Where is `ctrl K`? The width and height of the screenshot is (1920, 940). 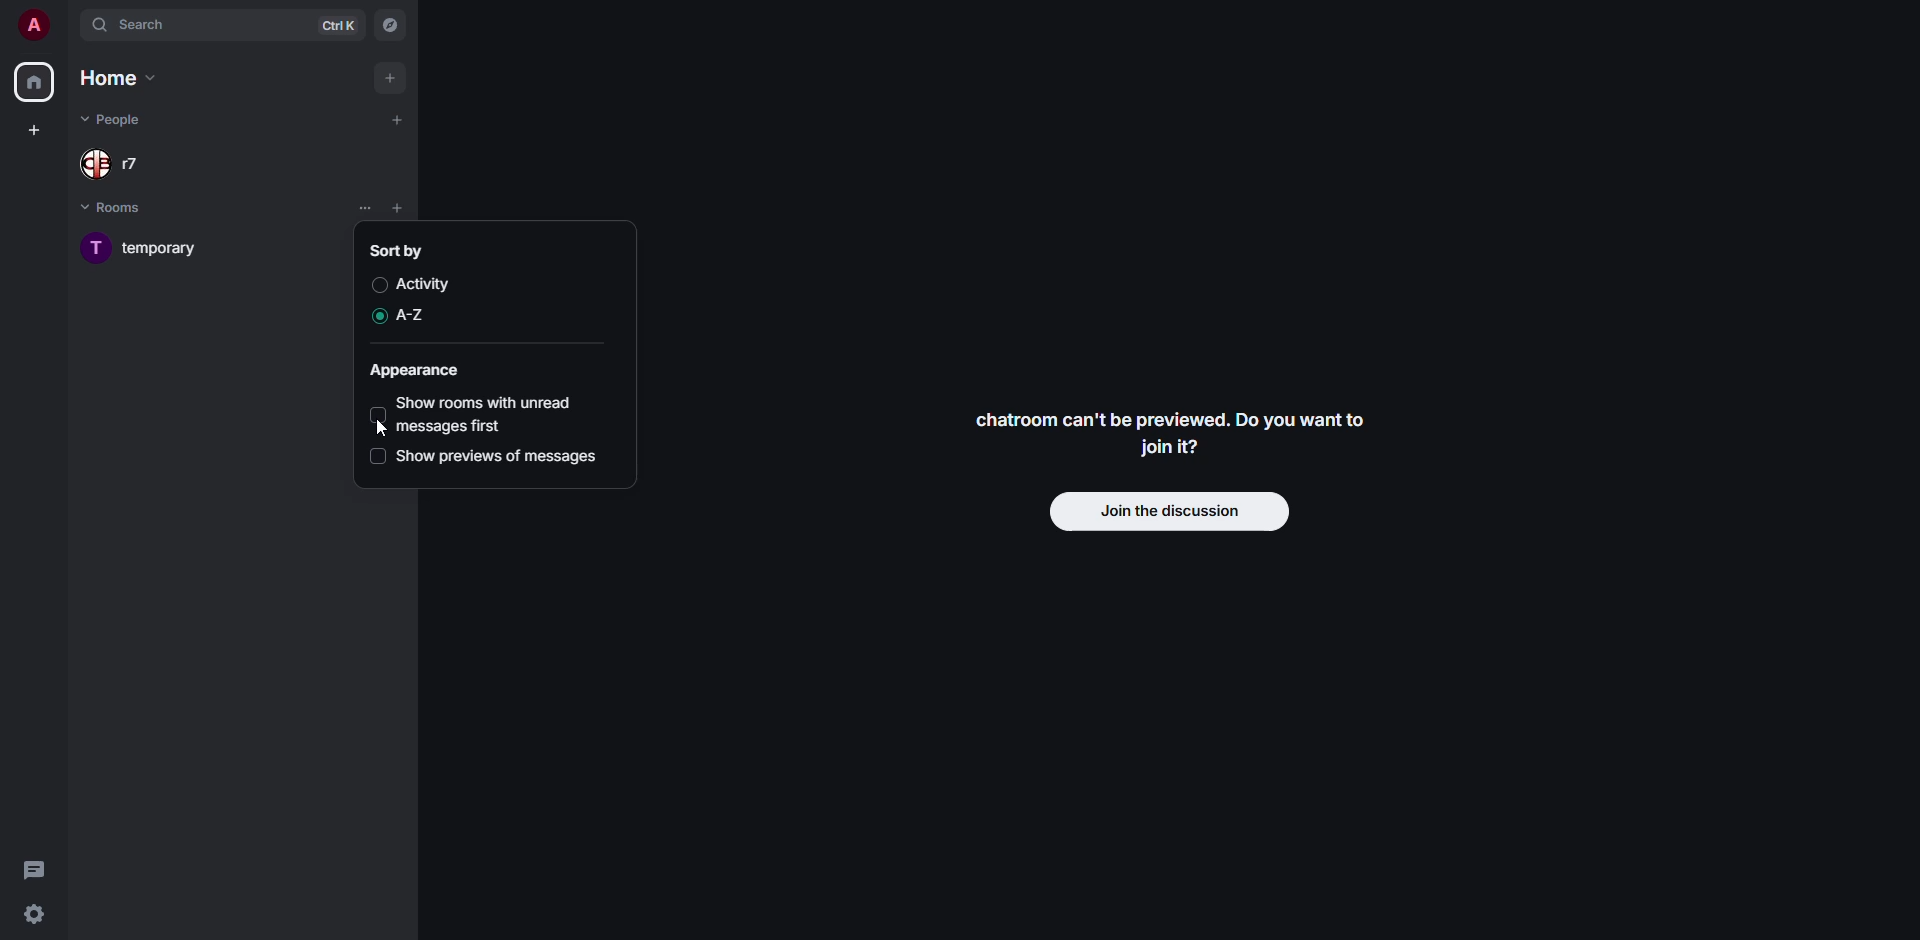 ctrl K is located at coordinates (338, 24).